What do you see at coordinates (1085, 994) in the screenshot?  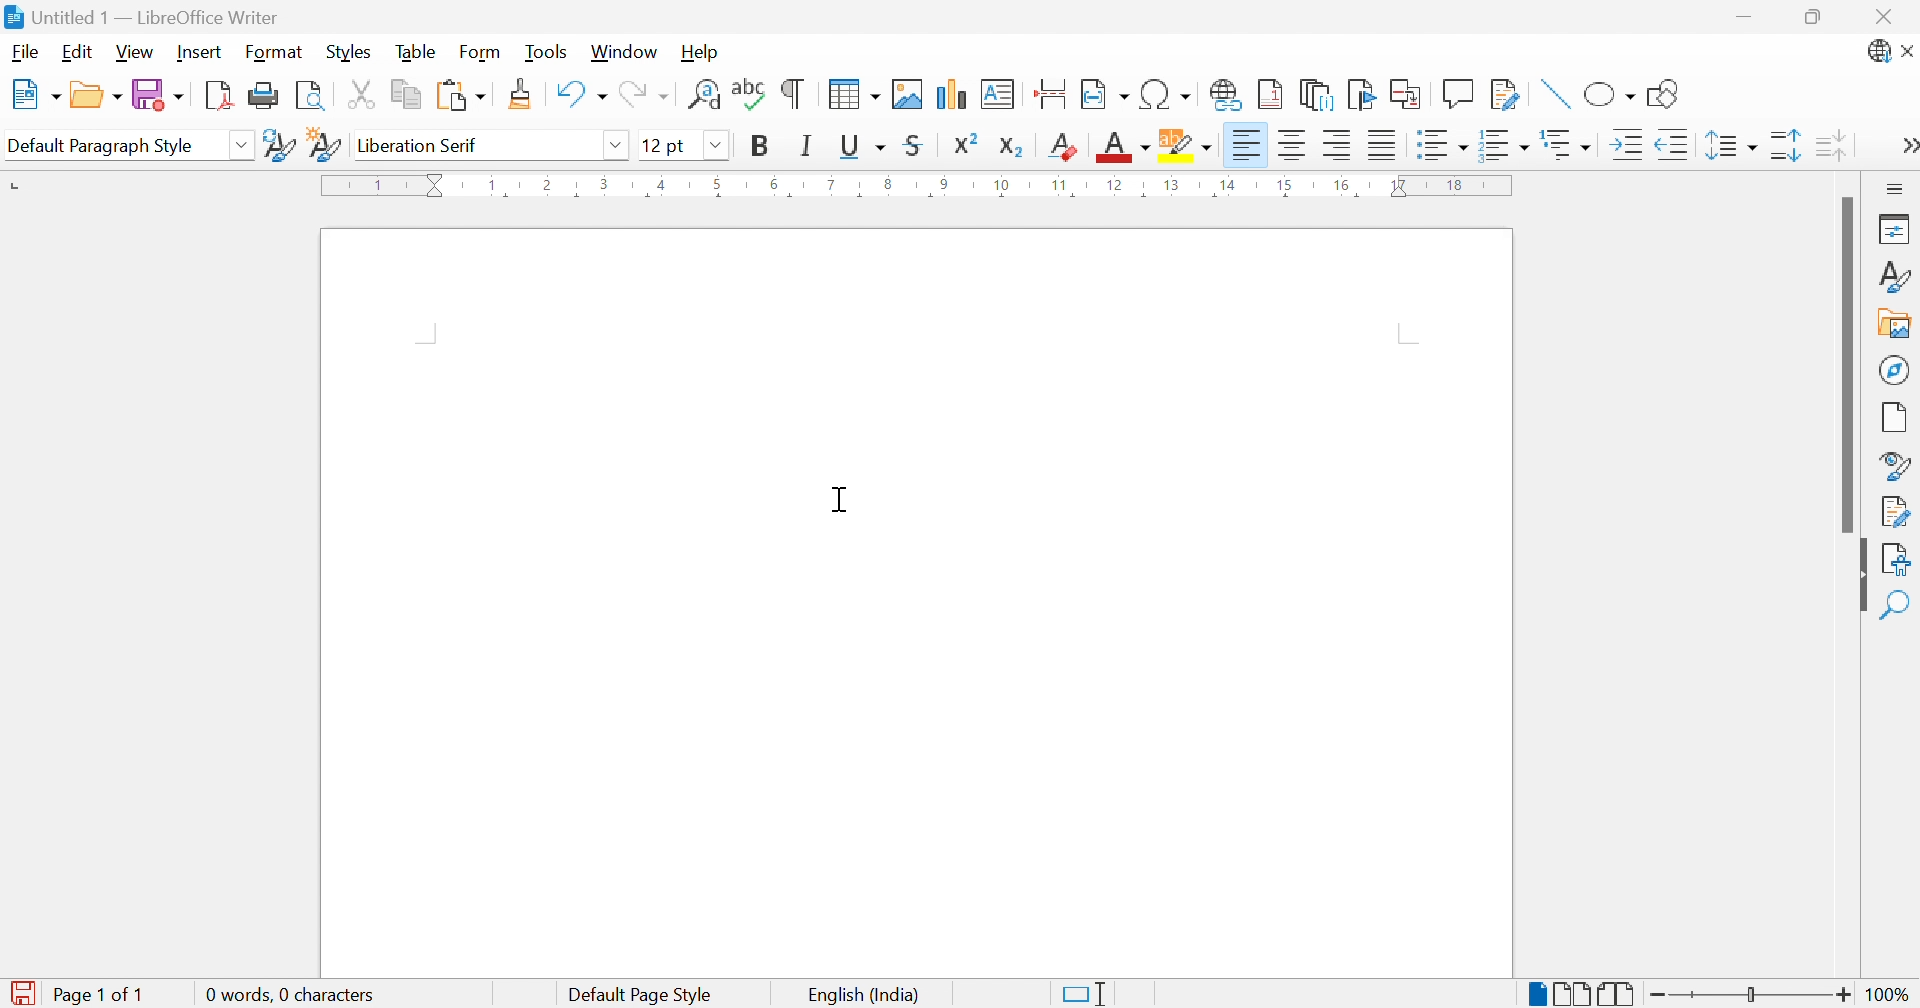 I see `Standard selection. Click to change selection mode.` at bounding box center [1085, 994].